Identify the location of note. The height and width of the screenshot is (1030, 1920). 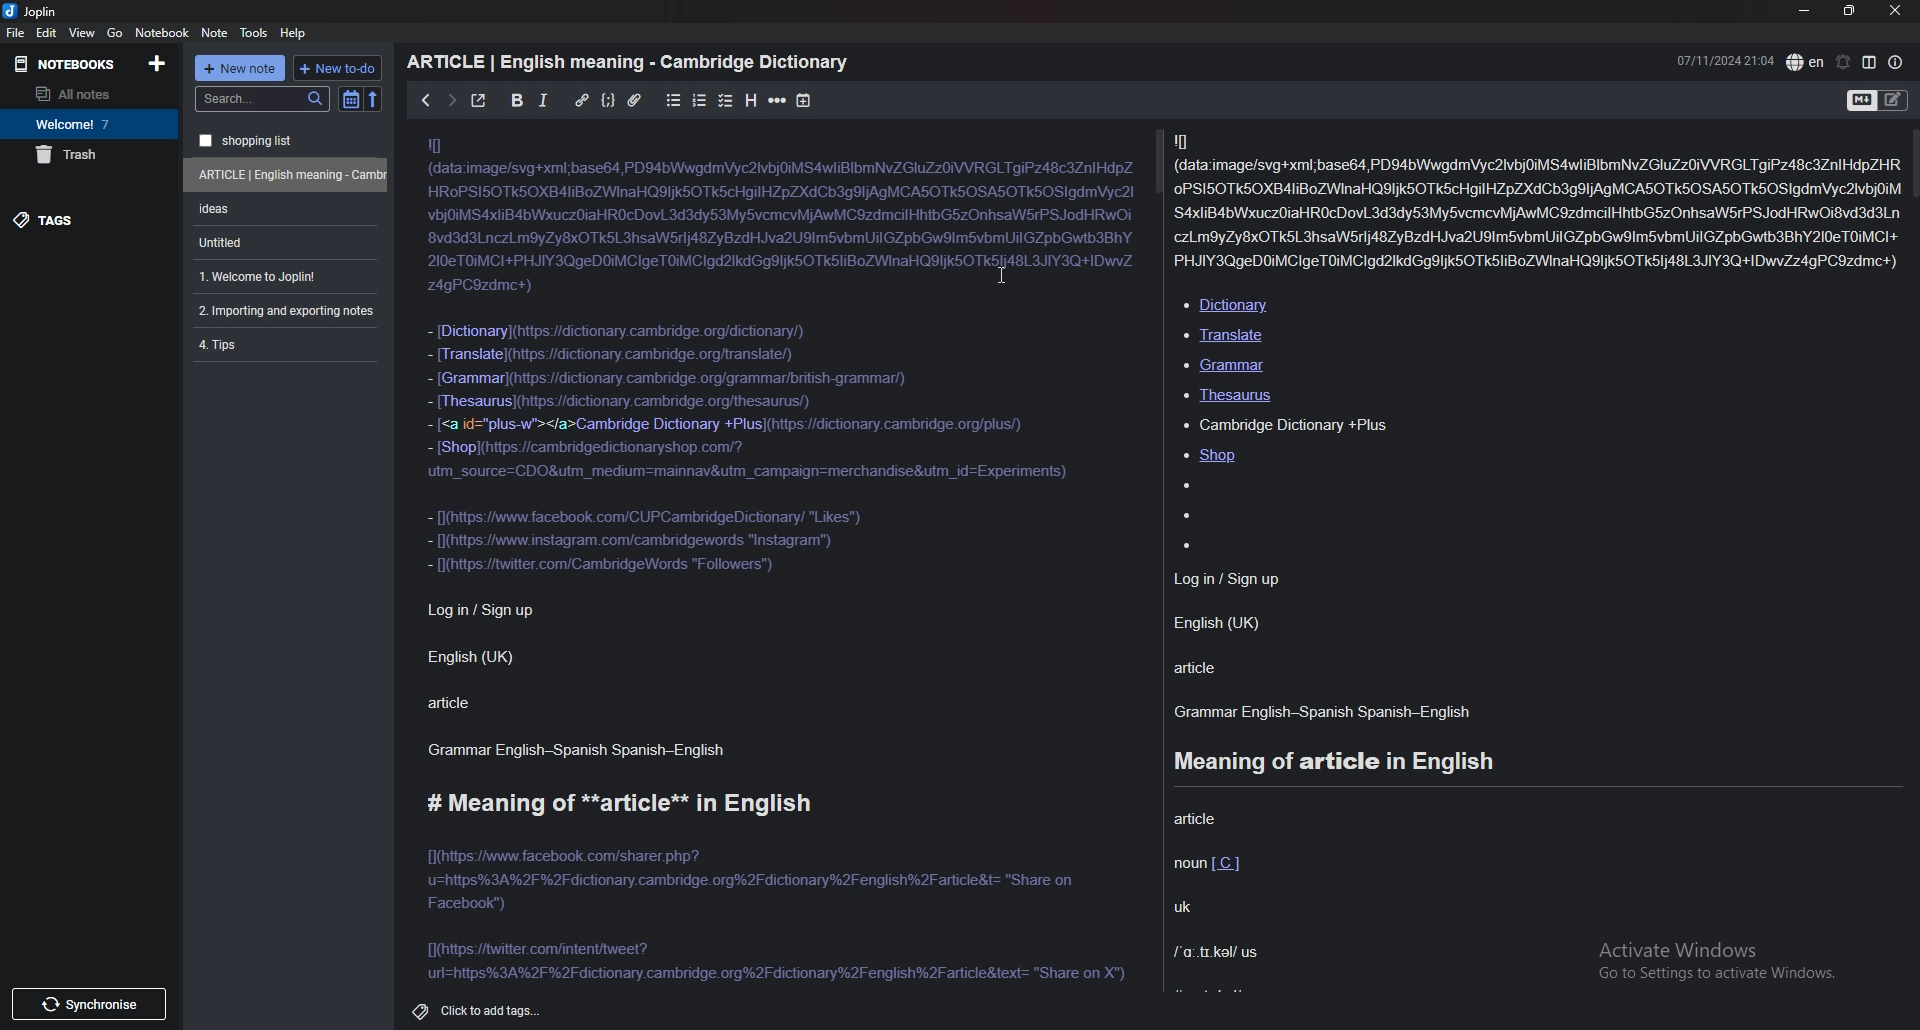
(285, 209).